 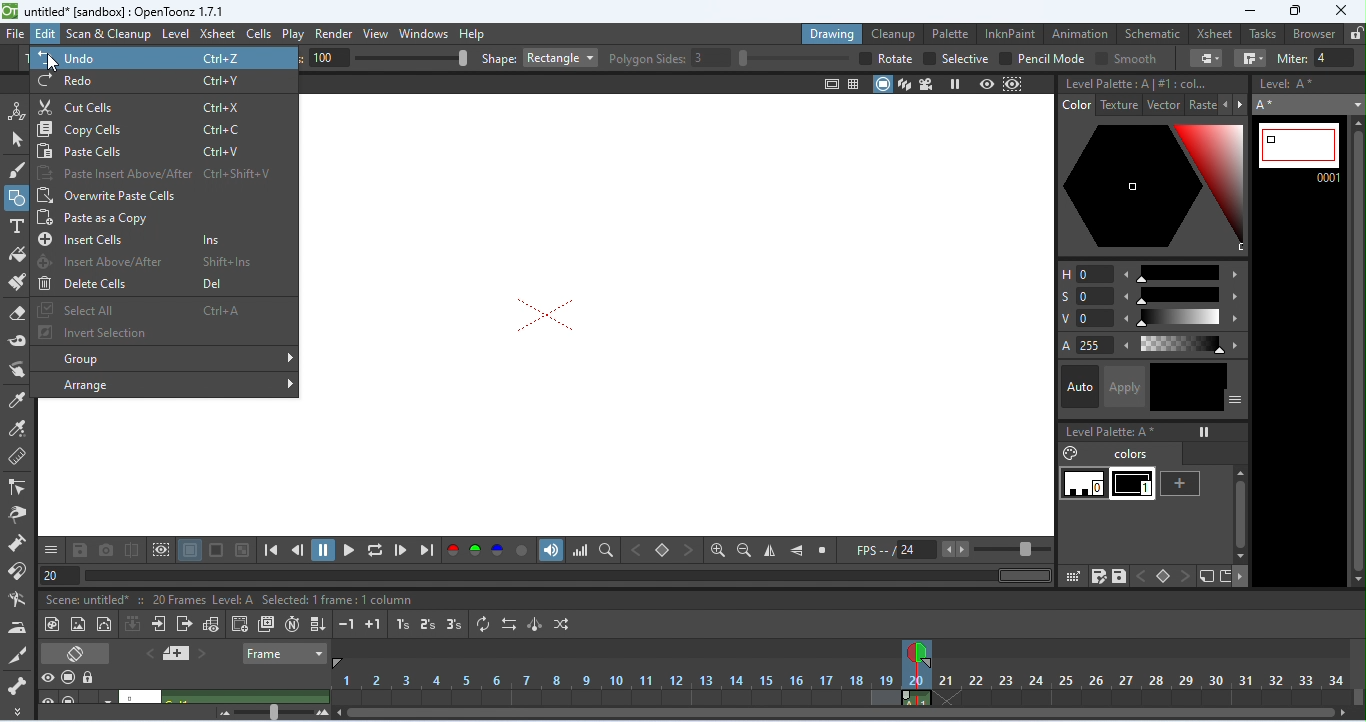 I want to click on locator, so click(x=606, y=550).